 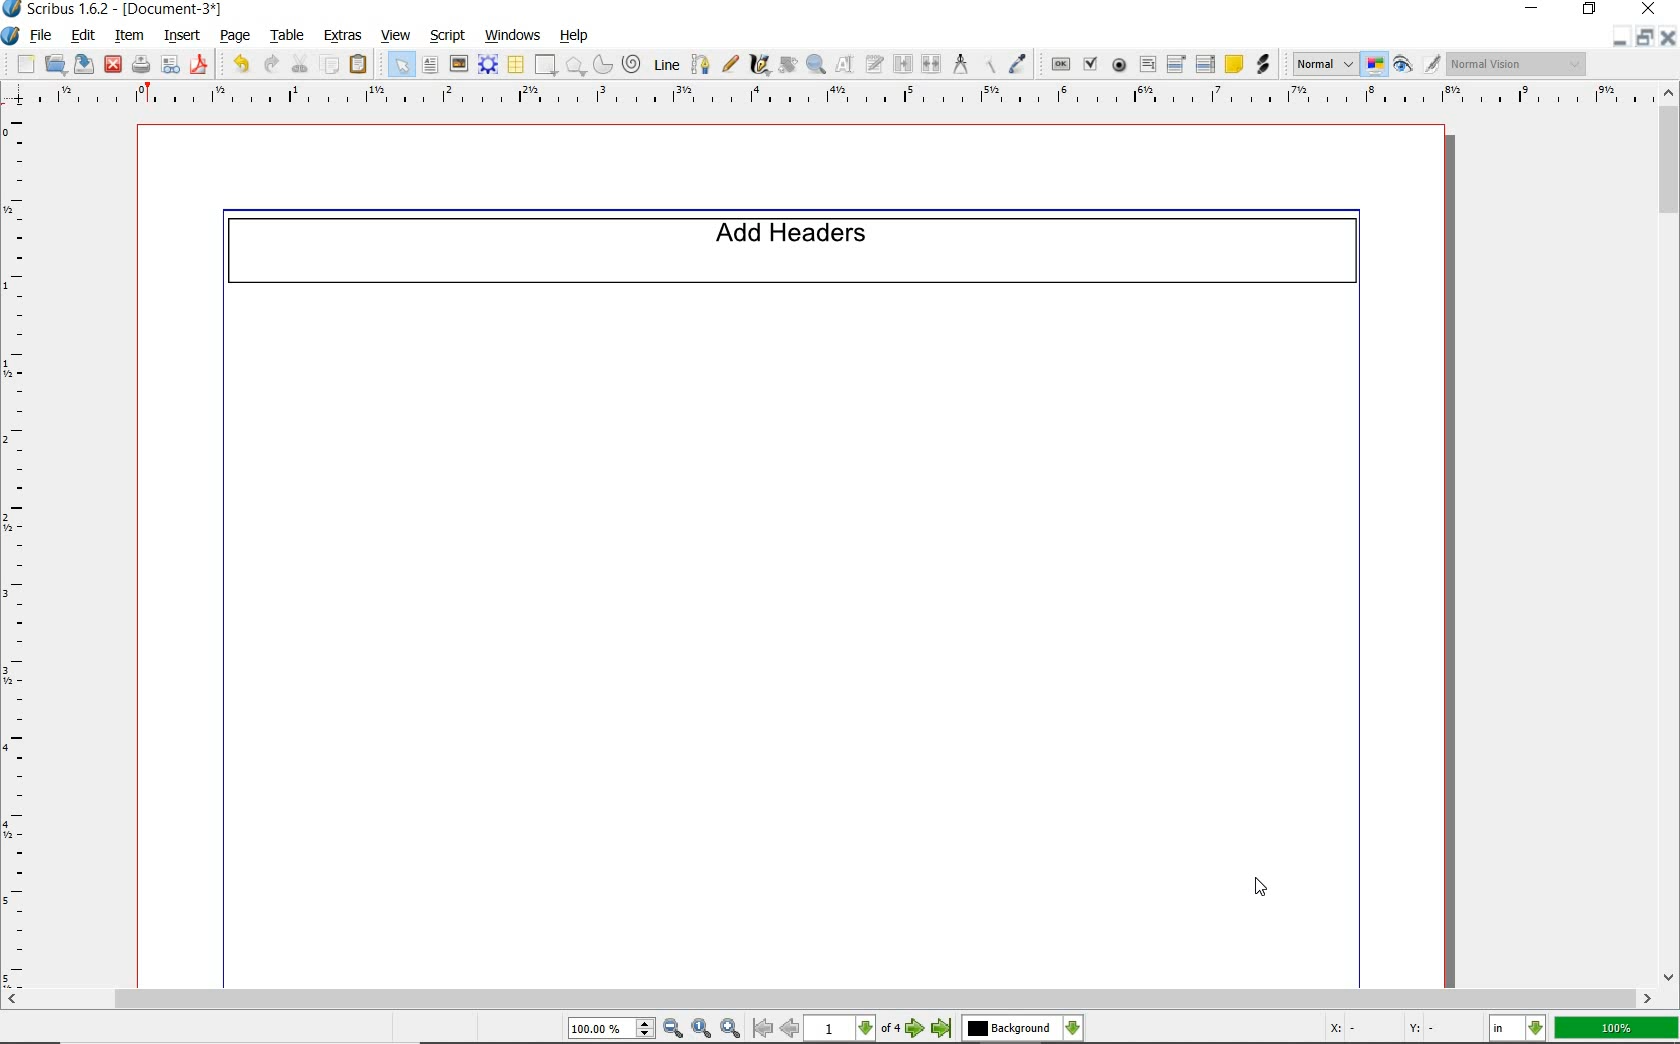 What do you see at coordinates (1618, 1028) in the screenshot?
I see `100%` at bounding box center [1618, 1028].